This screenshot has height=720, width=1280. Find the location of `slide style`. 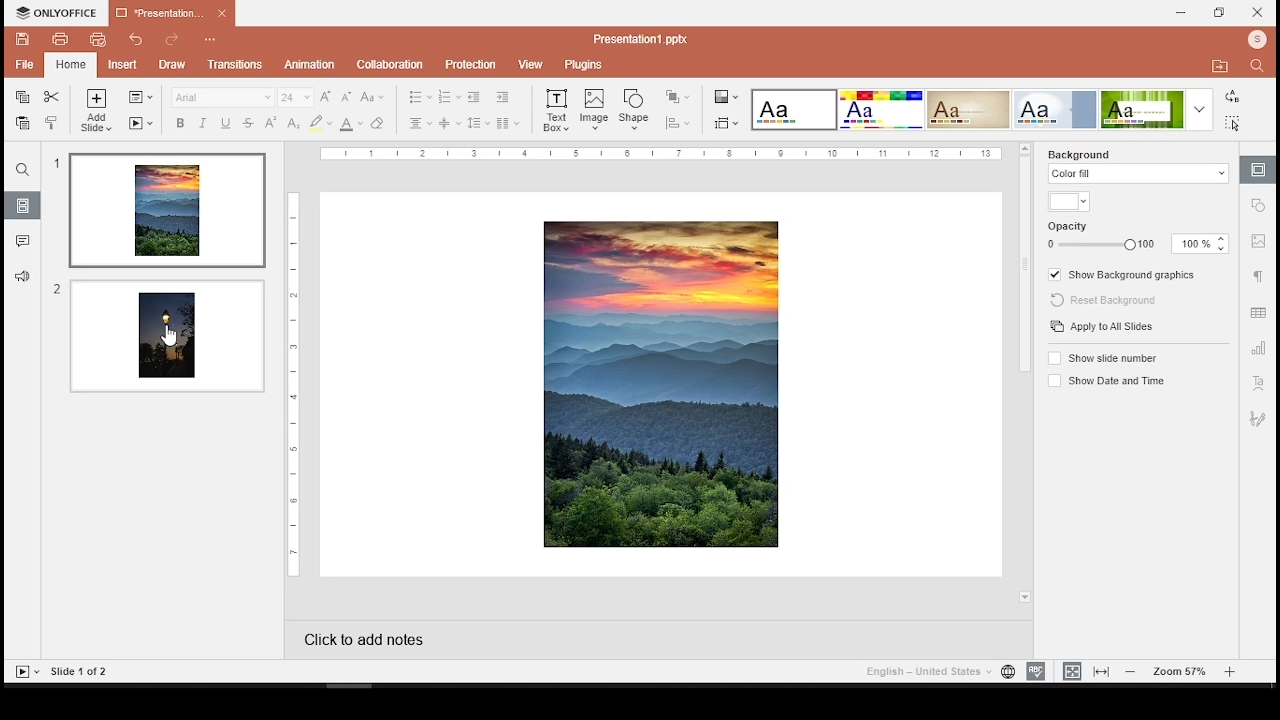

slide style is located at coordinates (1143, 109).